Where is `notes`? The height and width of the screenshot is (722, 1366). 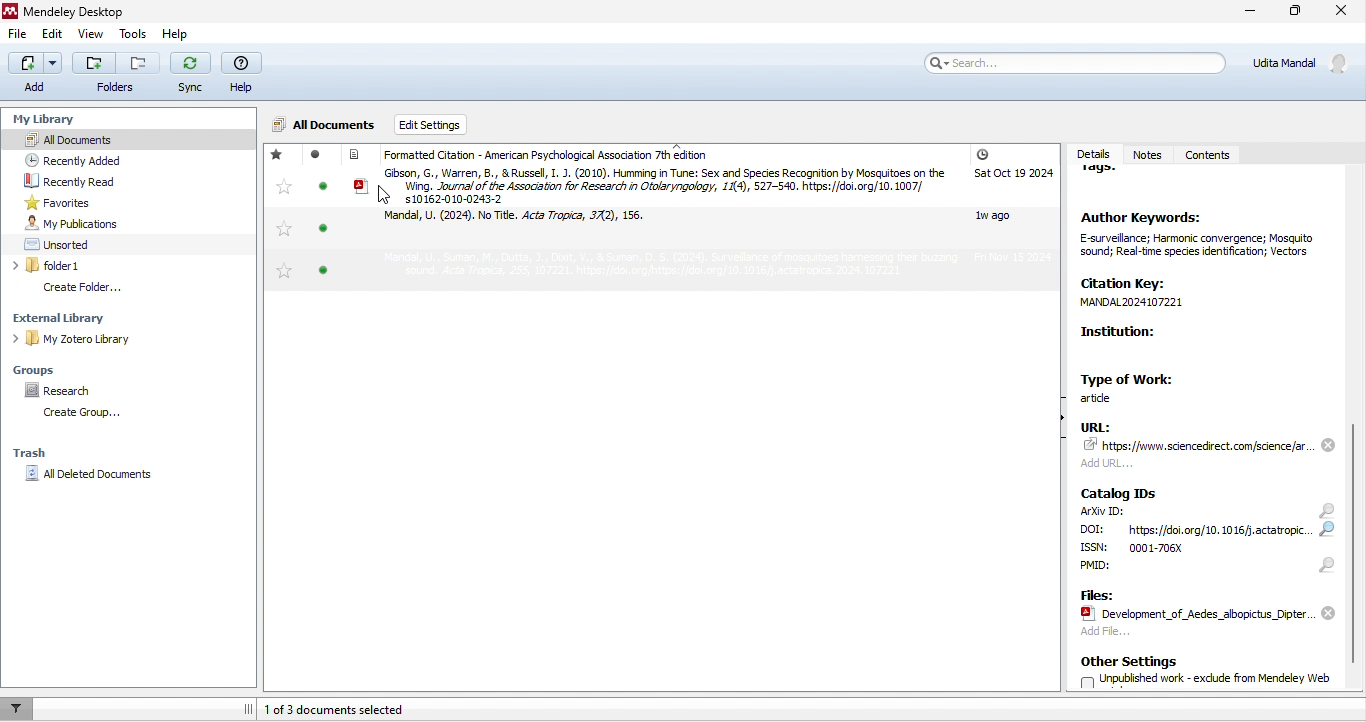
notes is located at coordinates (1147, 147).